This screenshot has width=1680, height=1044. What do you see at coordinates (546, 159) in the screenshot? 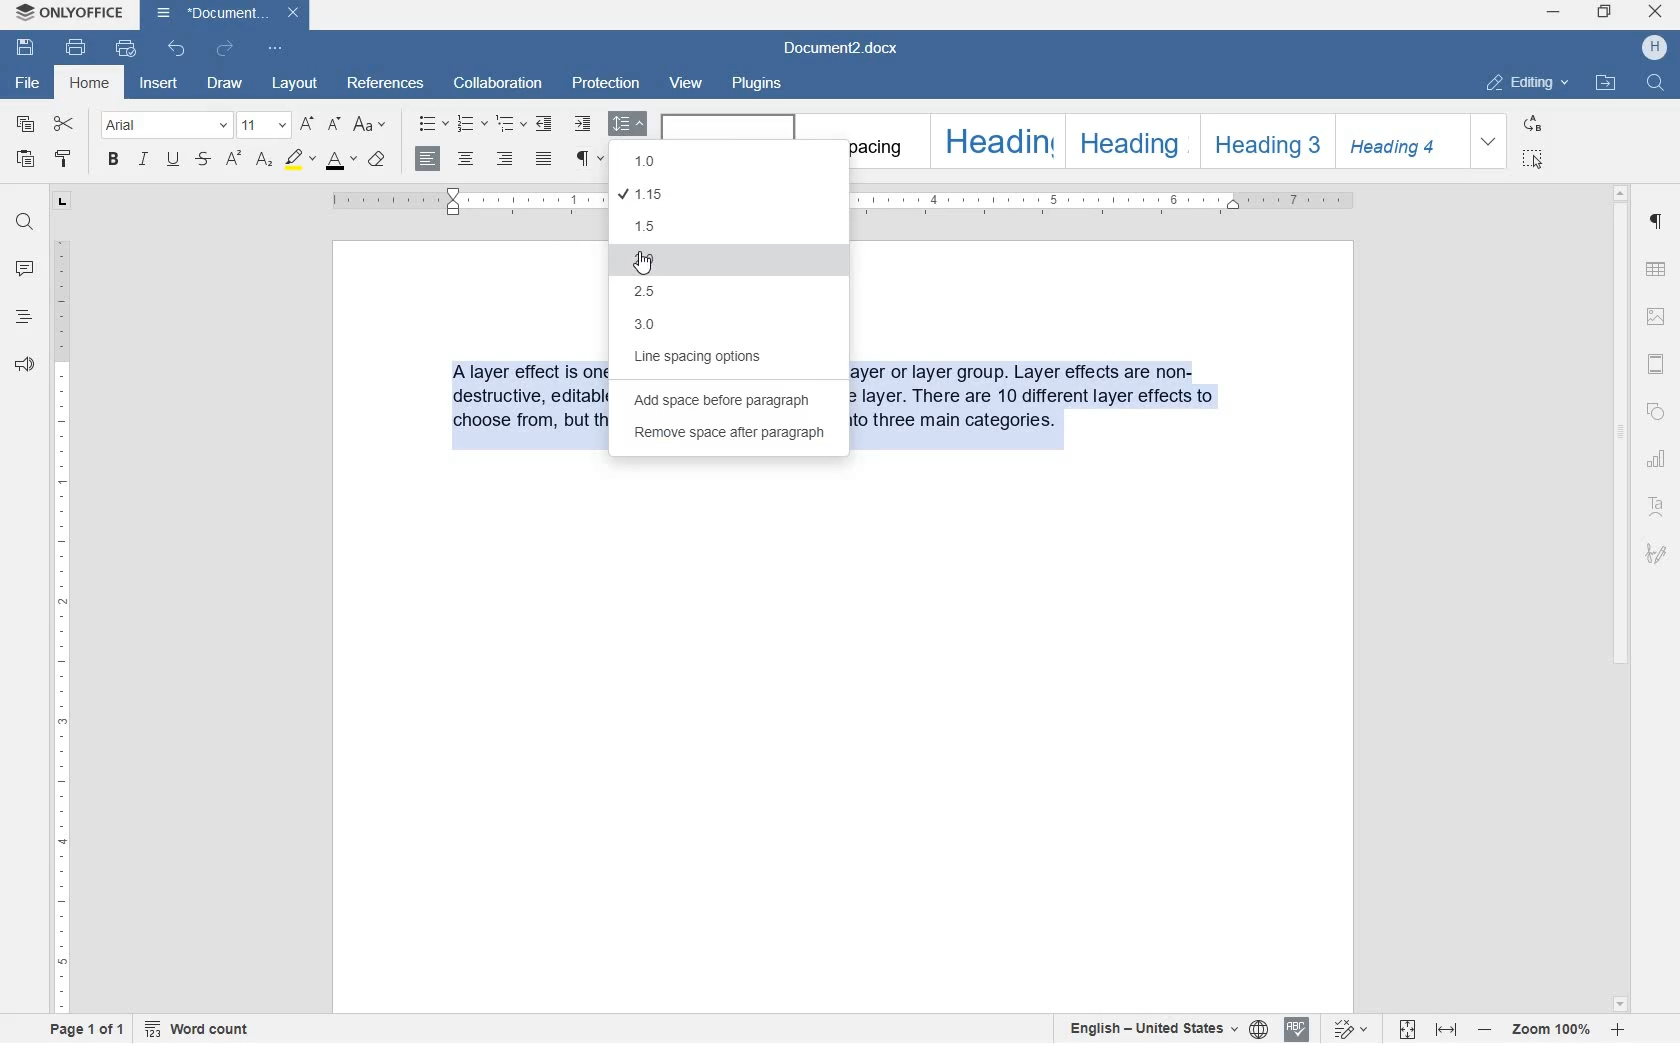
I see `justified` at bounding box center [546, 159].